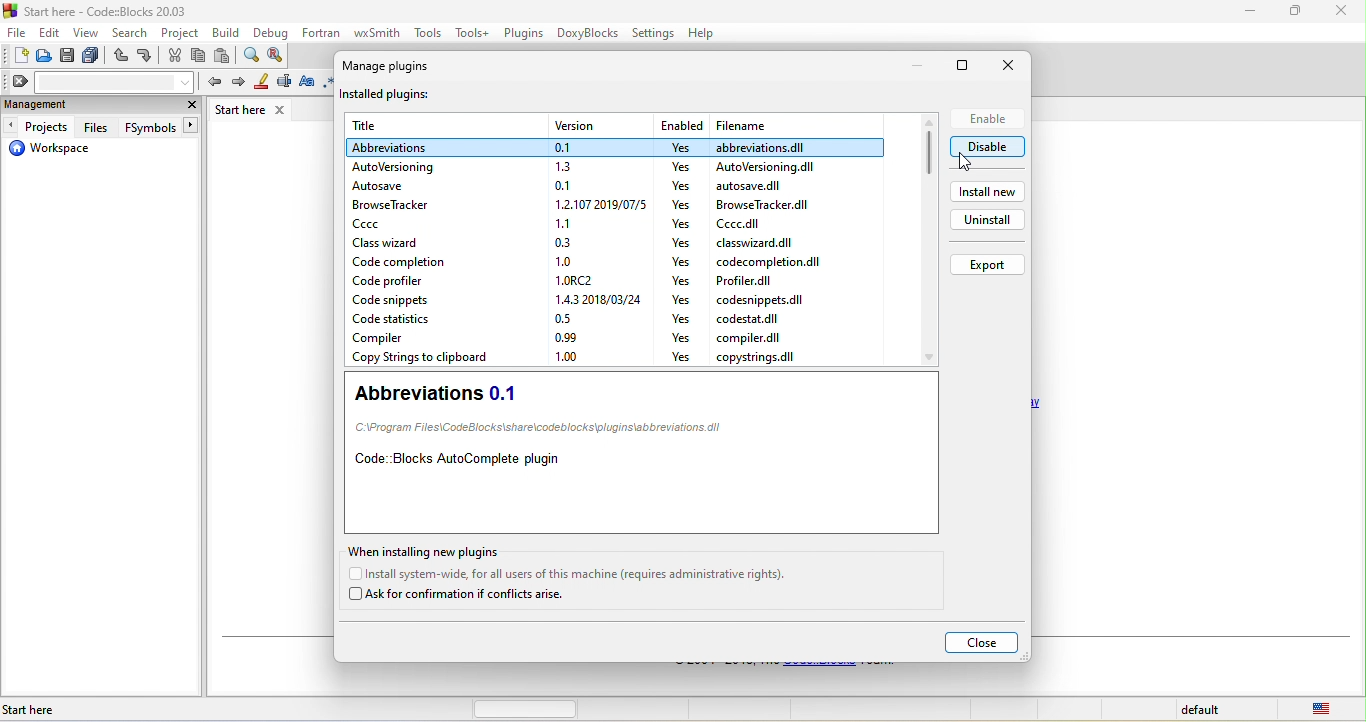 The image size is (1366, 722). Describe the element at coordinates (395, 244) in the screenshot. I see `class wizard` at that location.